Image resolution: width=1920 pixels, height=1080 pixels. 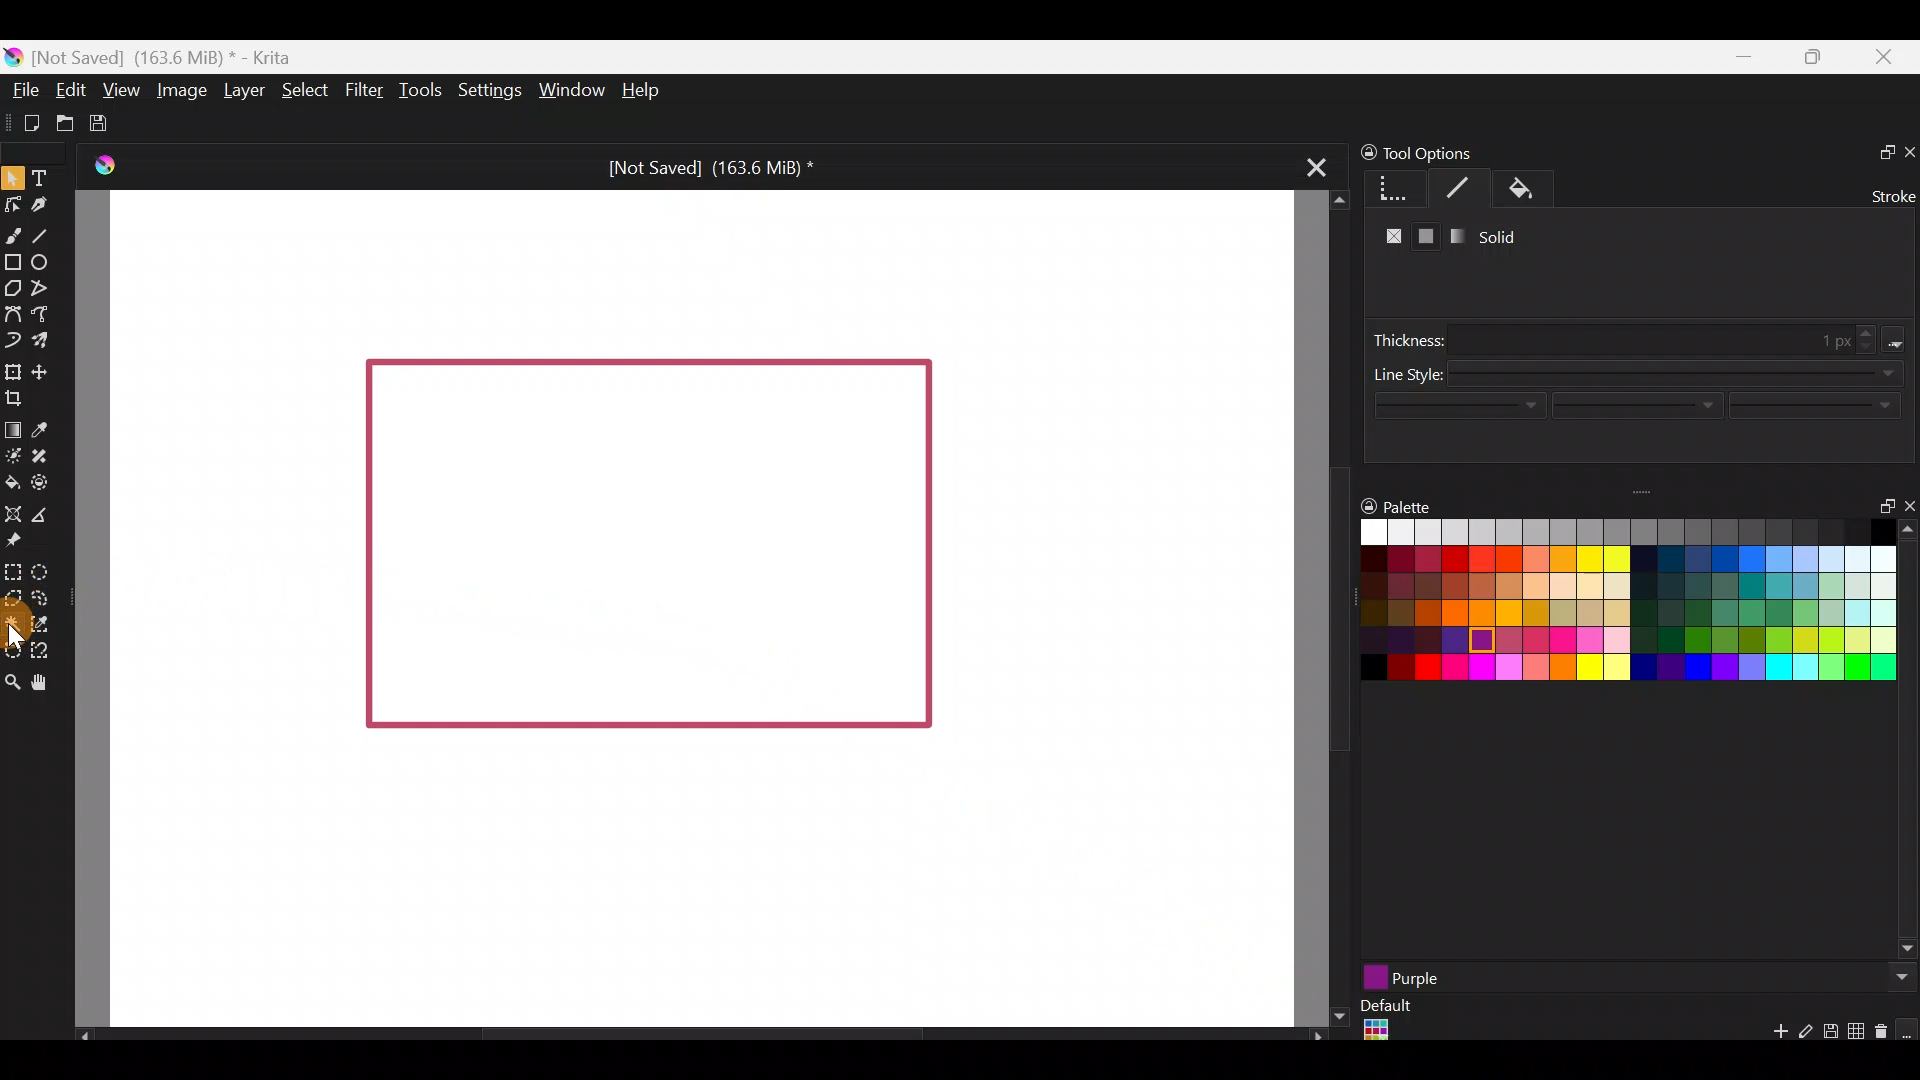 What do you see at coordinates (13, 512) in the screenshot?
I see `Assistant tool` at bounding box center [13, 512].